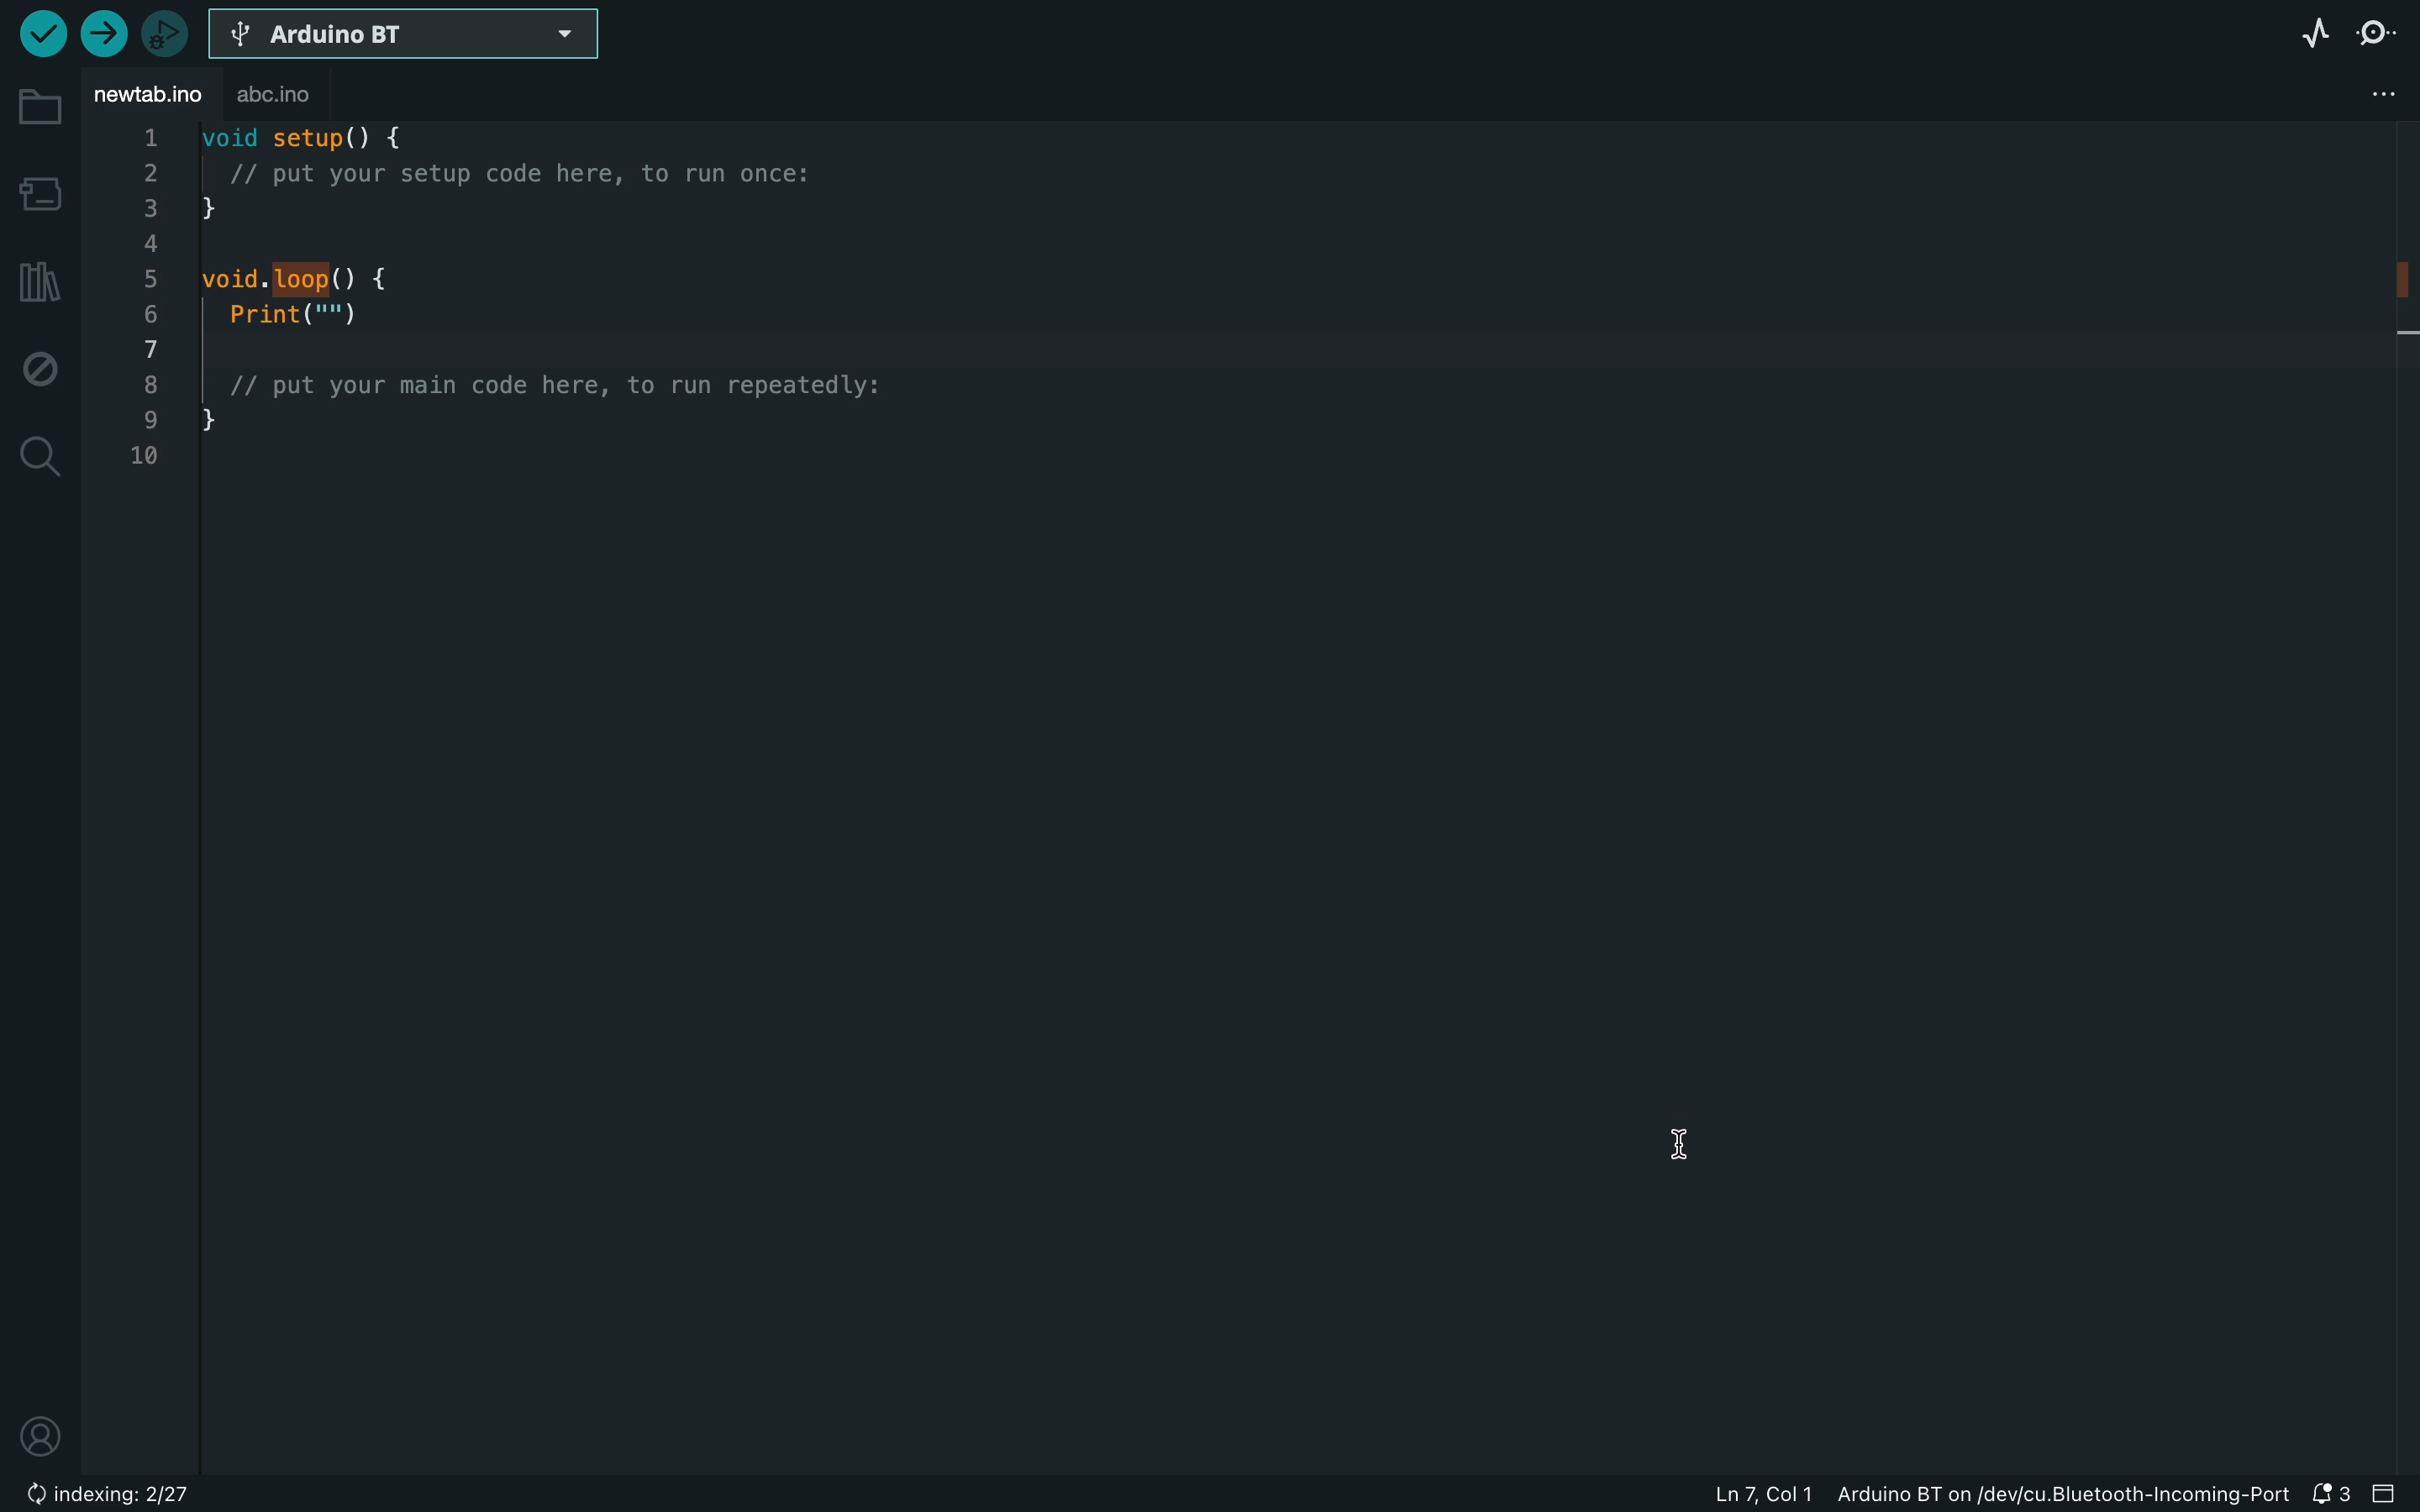 The height and width of the screenshot is (1512, 2420). What do you see at coordinates (1878, 1497) in the screenshot?
I see `file information` at bounding box center [1878, 1497].